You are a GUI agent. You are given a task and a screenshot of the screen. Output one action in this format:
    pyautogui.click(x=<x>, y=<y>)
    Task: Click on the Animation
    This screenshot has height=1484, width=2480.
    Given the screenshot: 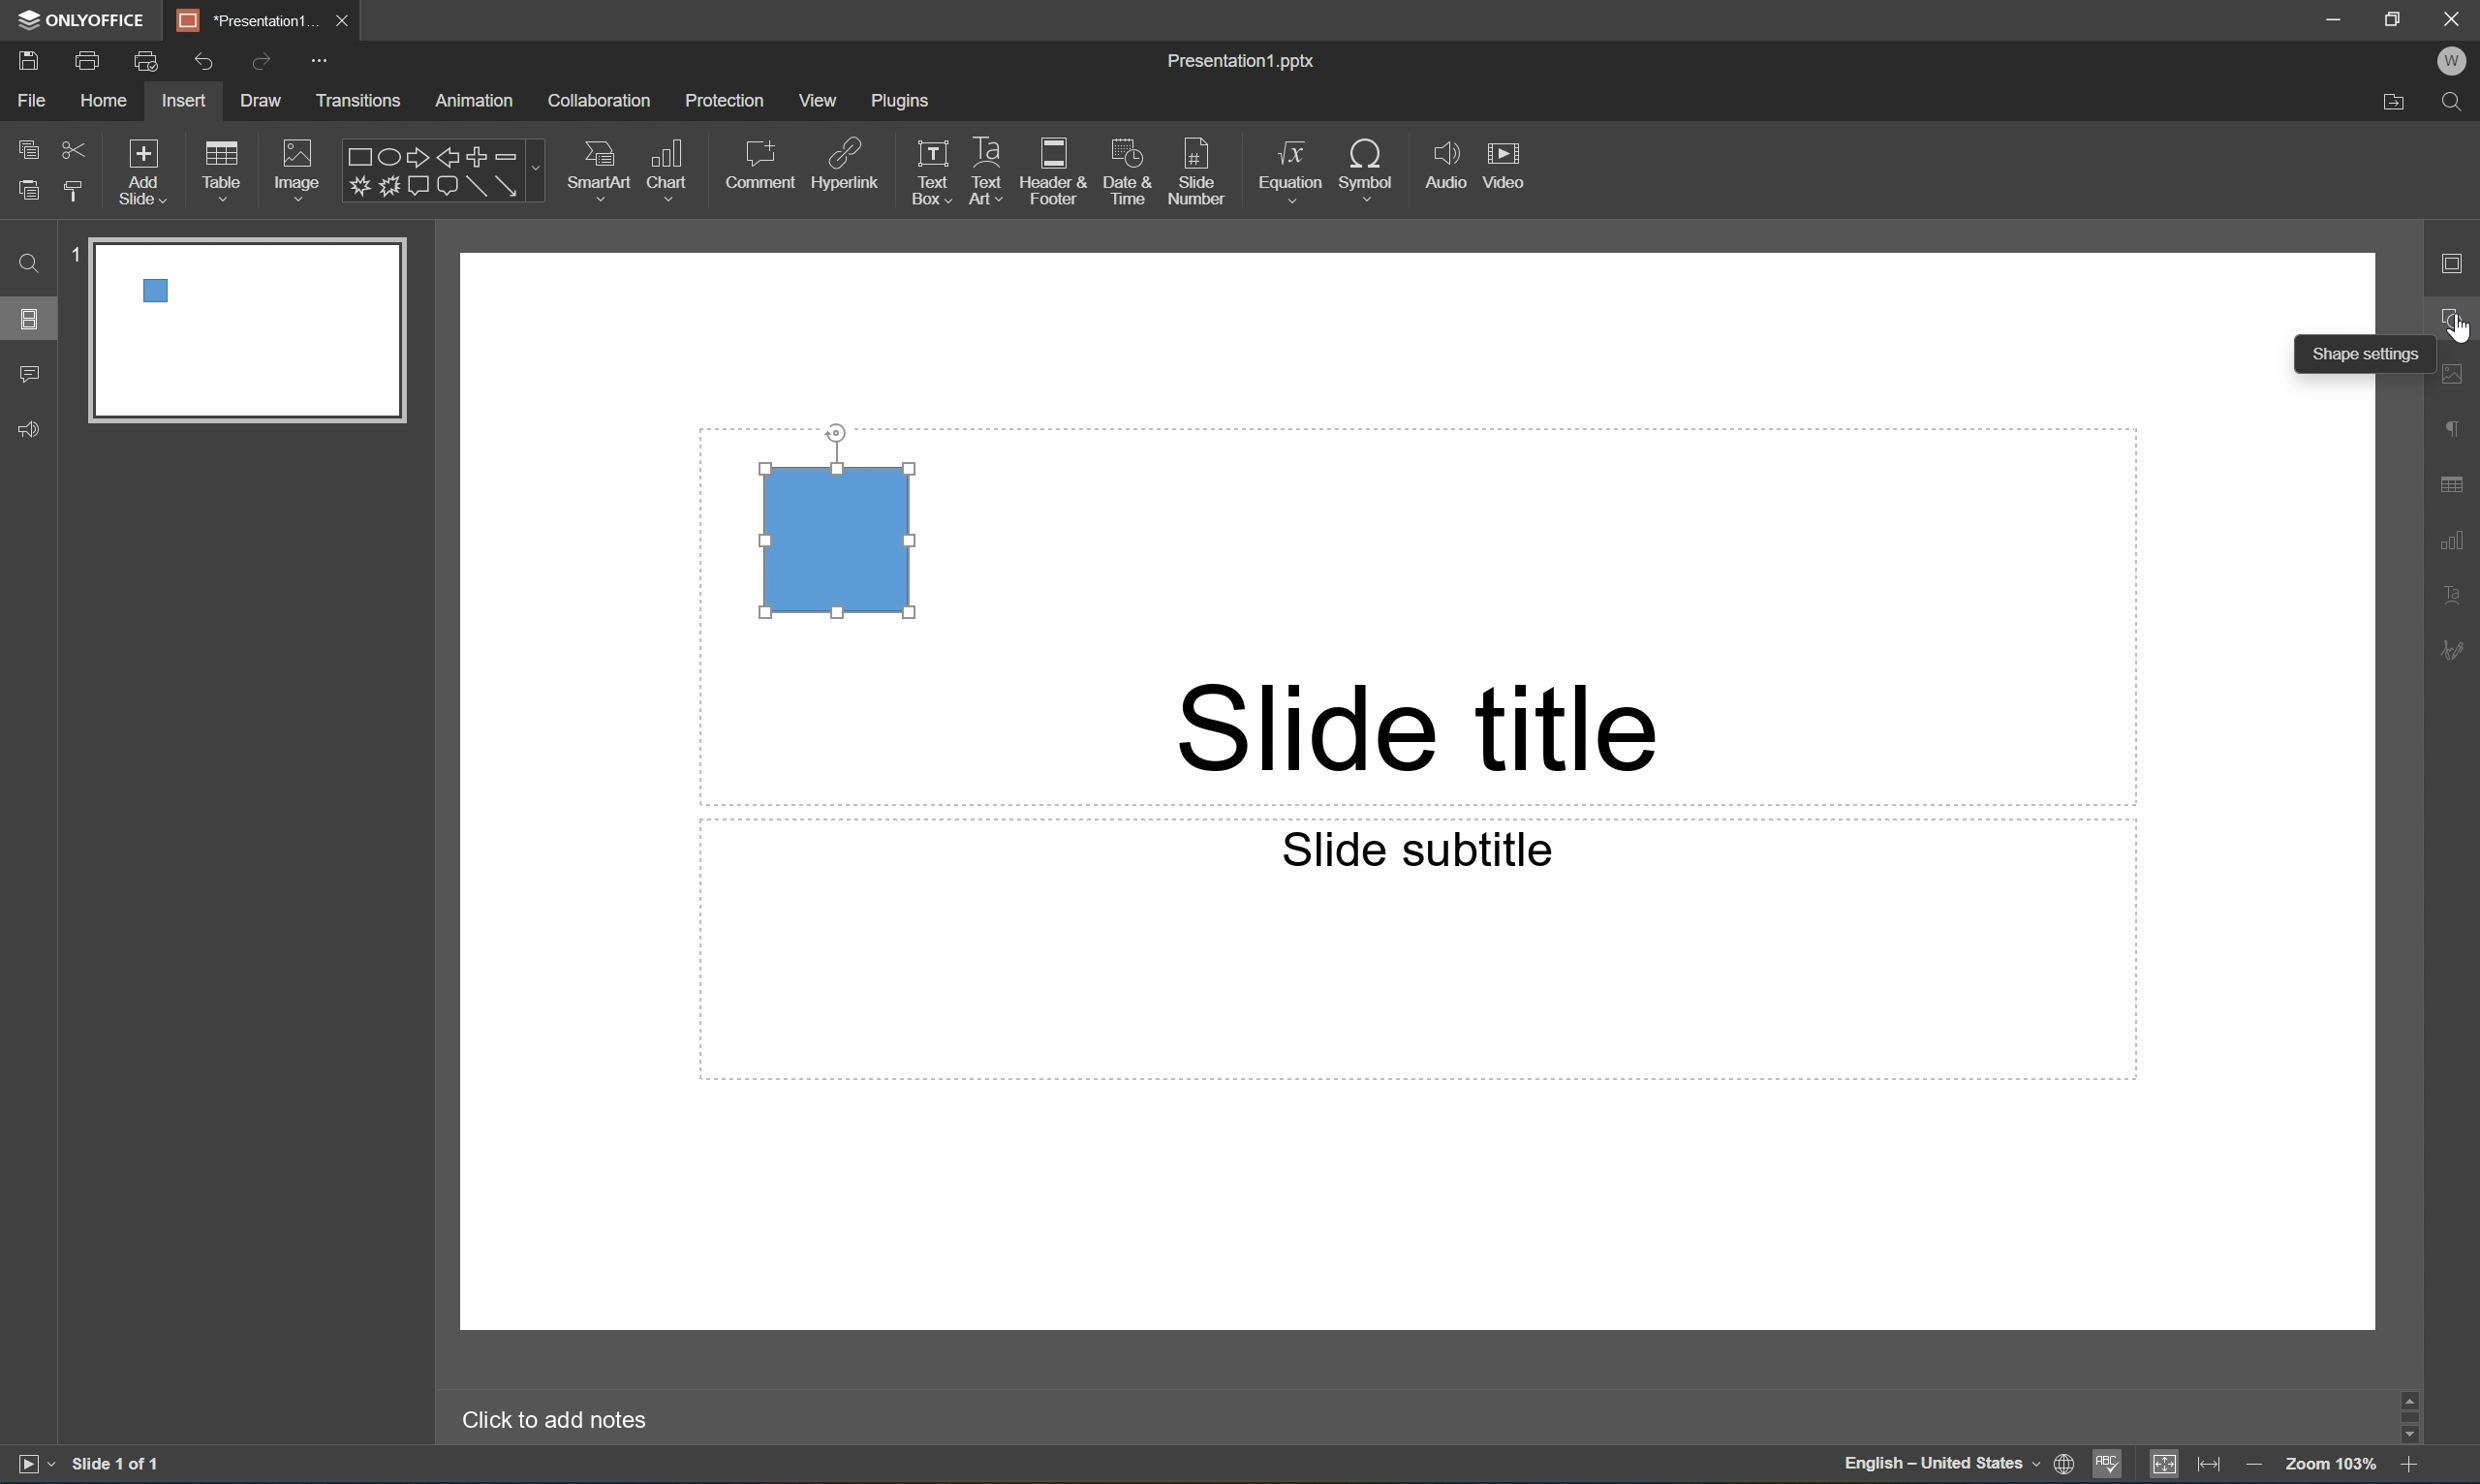 What is the action you would take?
    pyautogui.click(x=474, y=102)
    